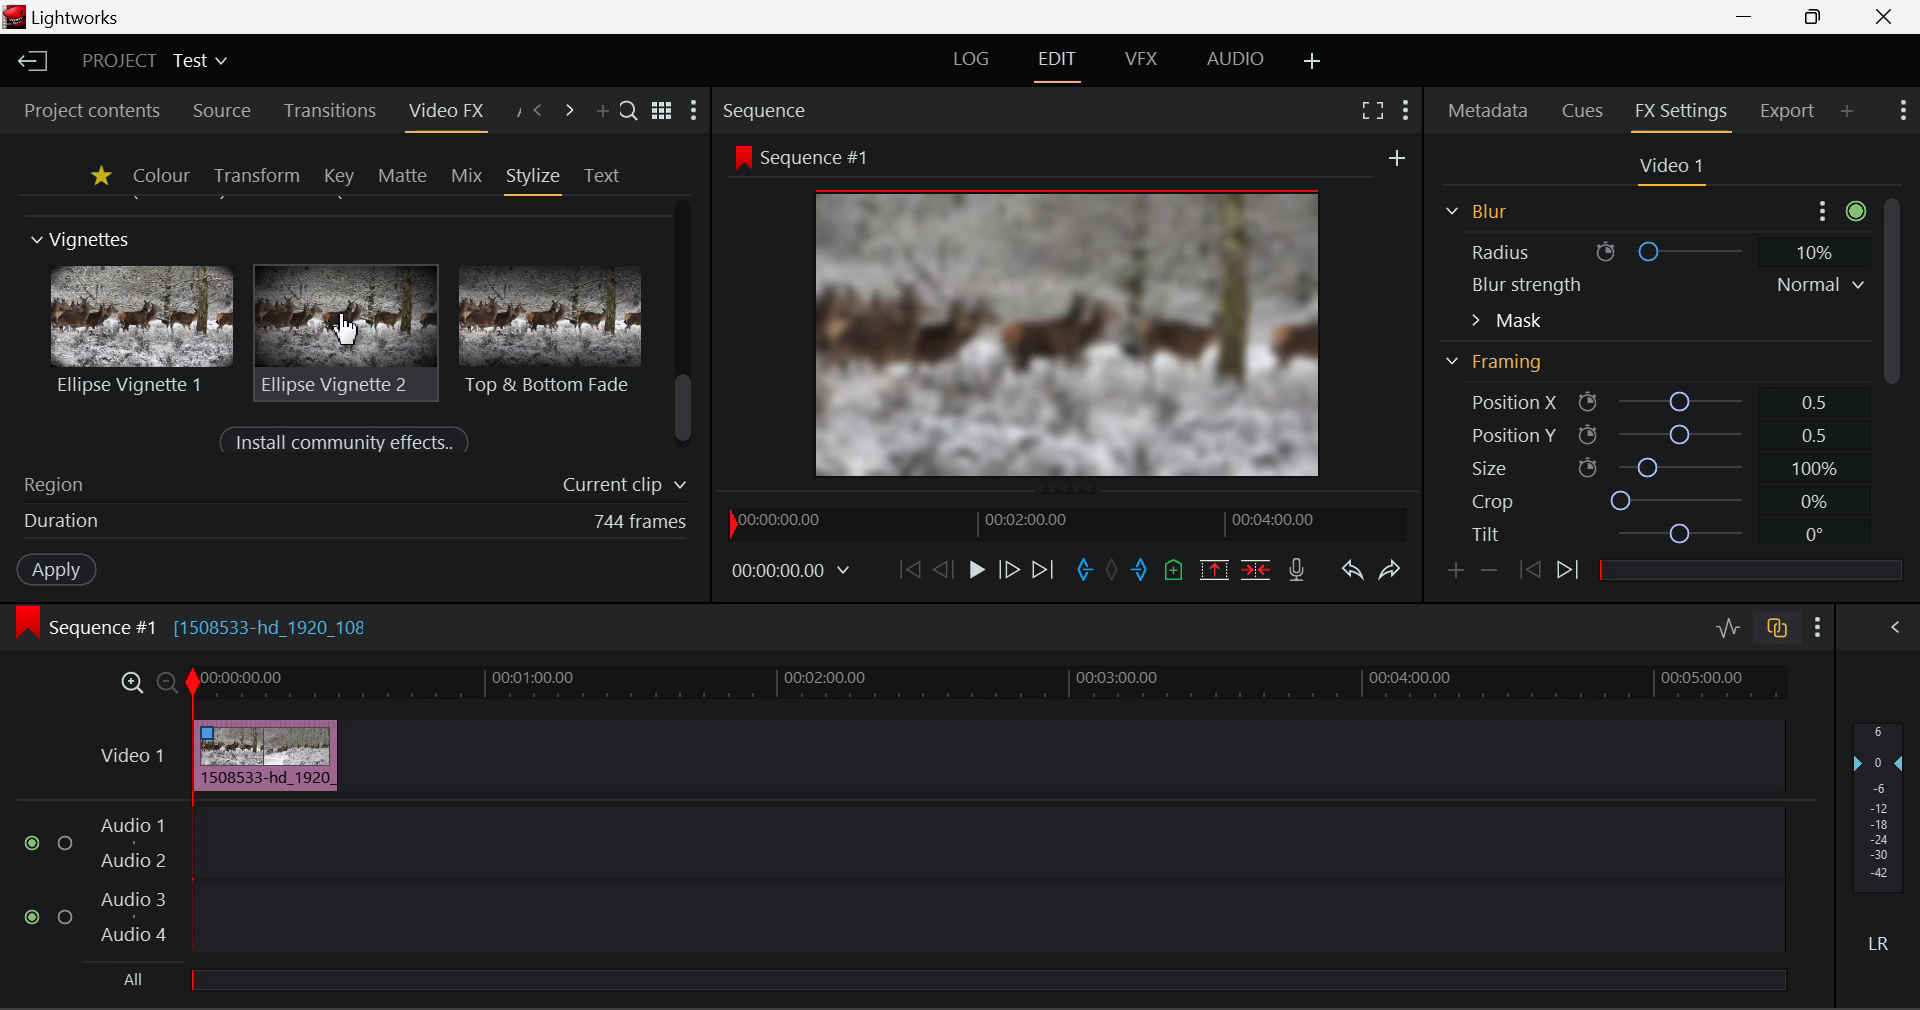 The height and width of the screenshot is (1010, 1920). I want to click on Project Timeline Navigator, so click(1062, 523).